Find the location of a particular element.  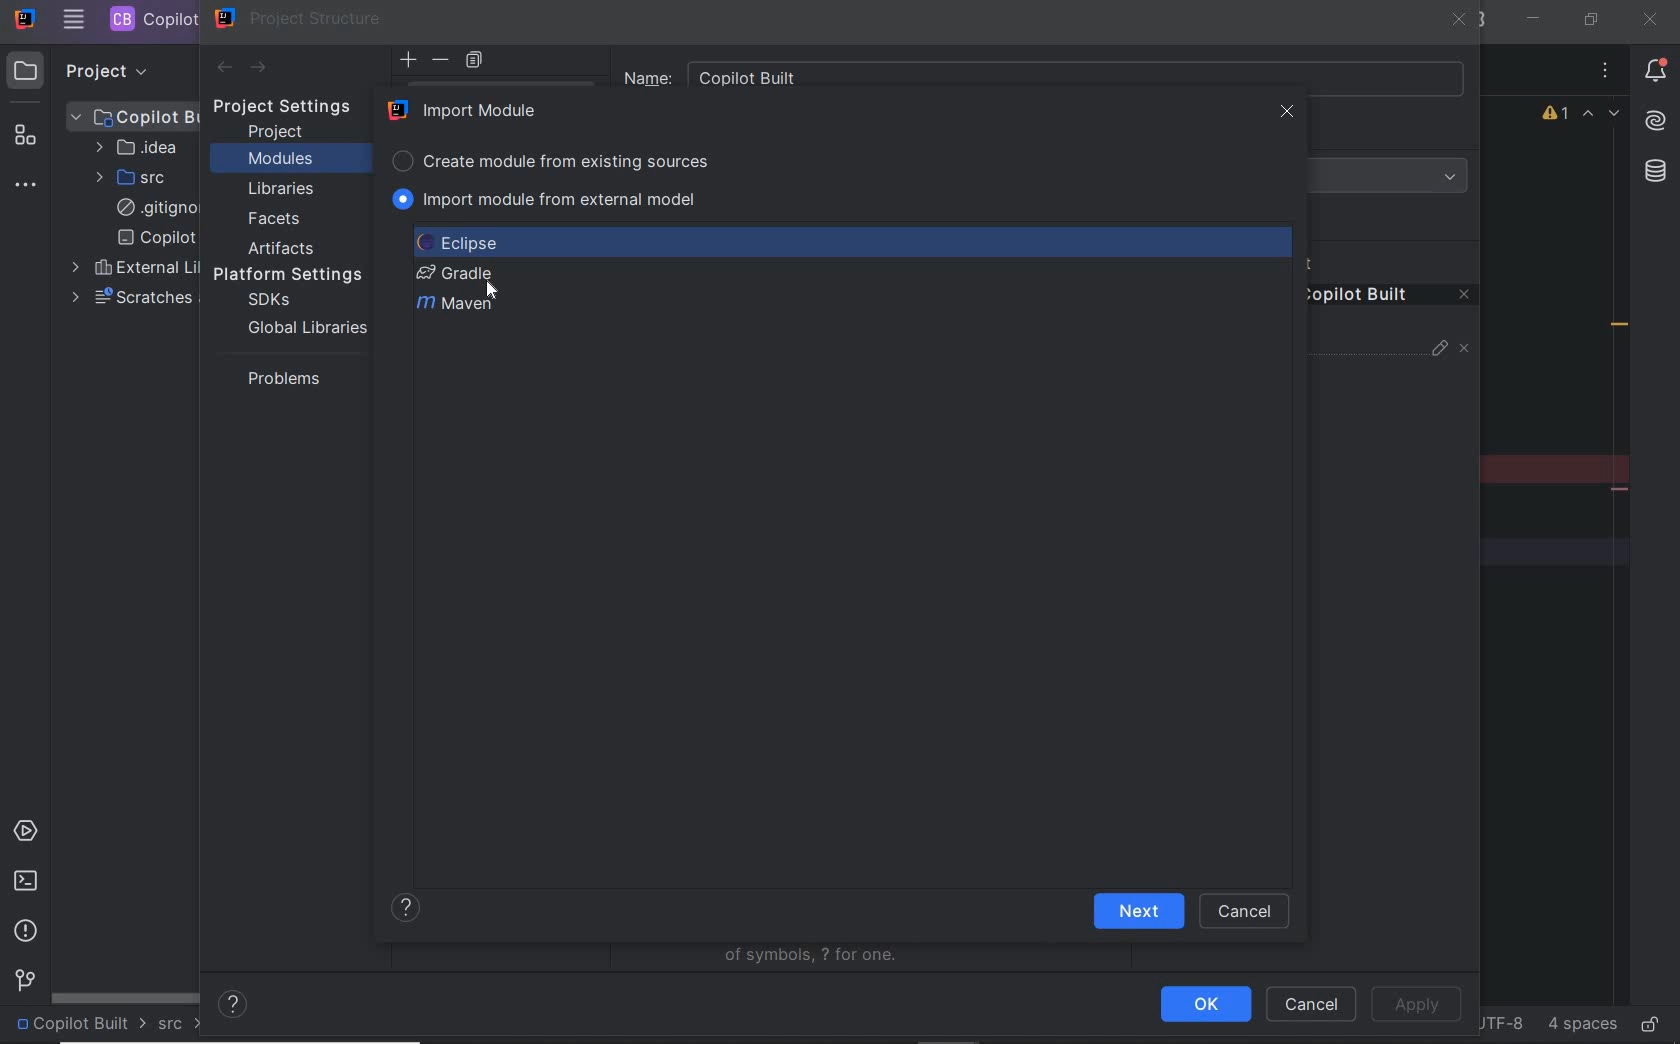

MAIN MENU is located at coordinates (73, 20).